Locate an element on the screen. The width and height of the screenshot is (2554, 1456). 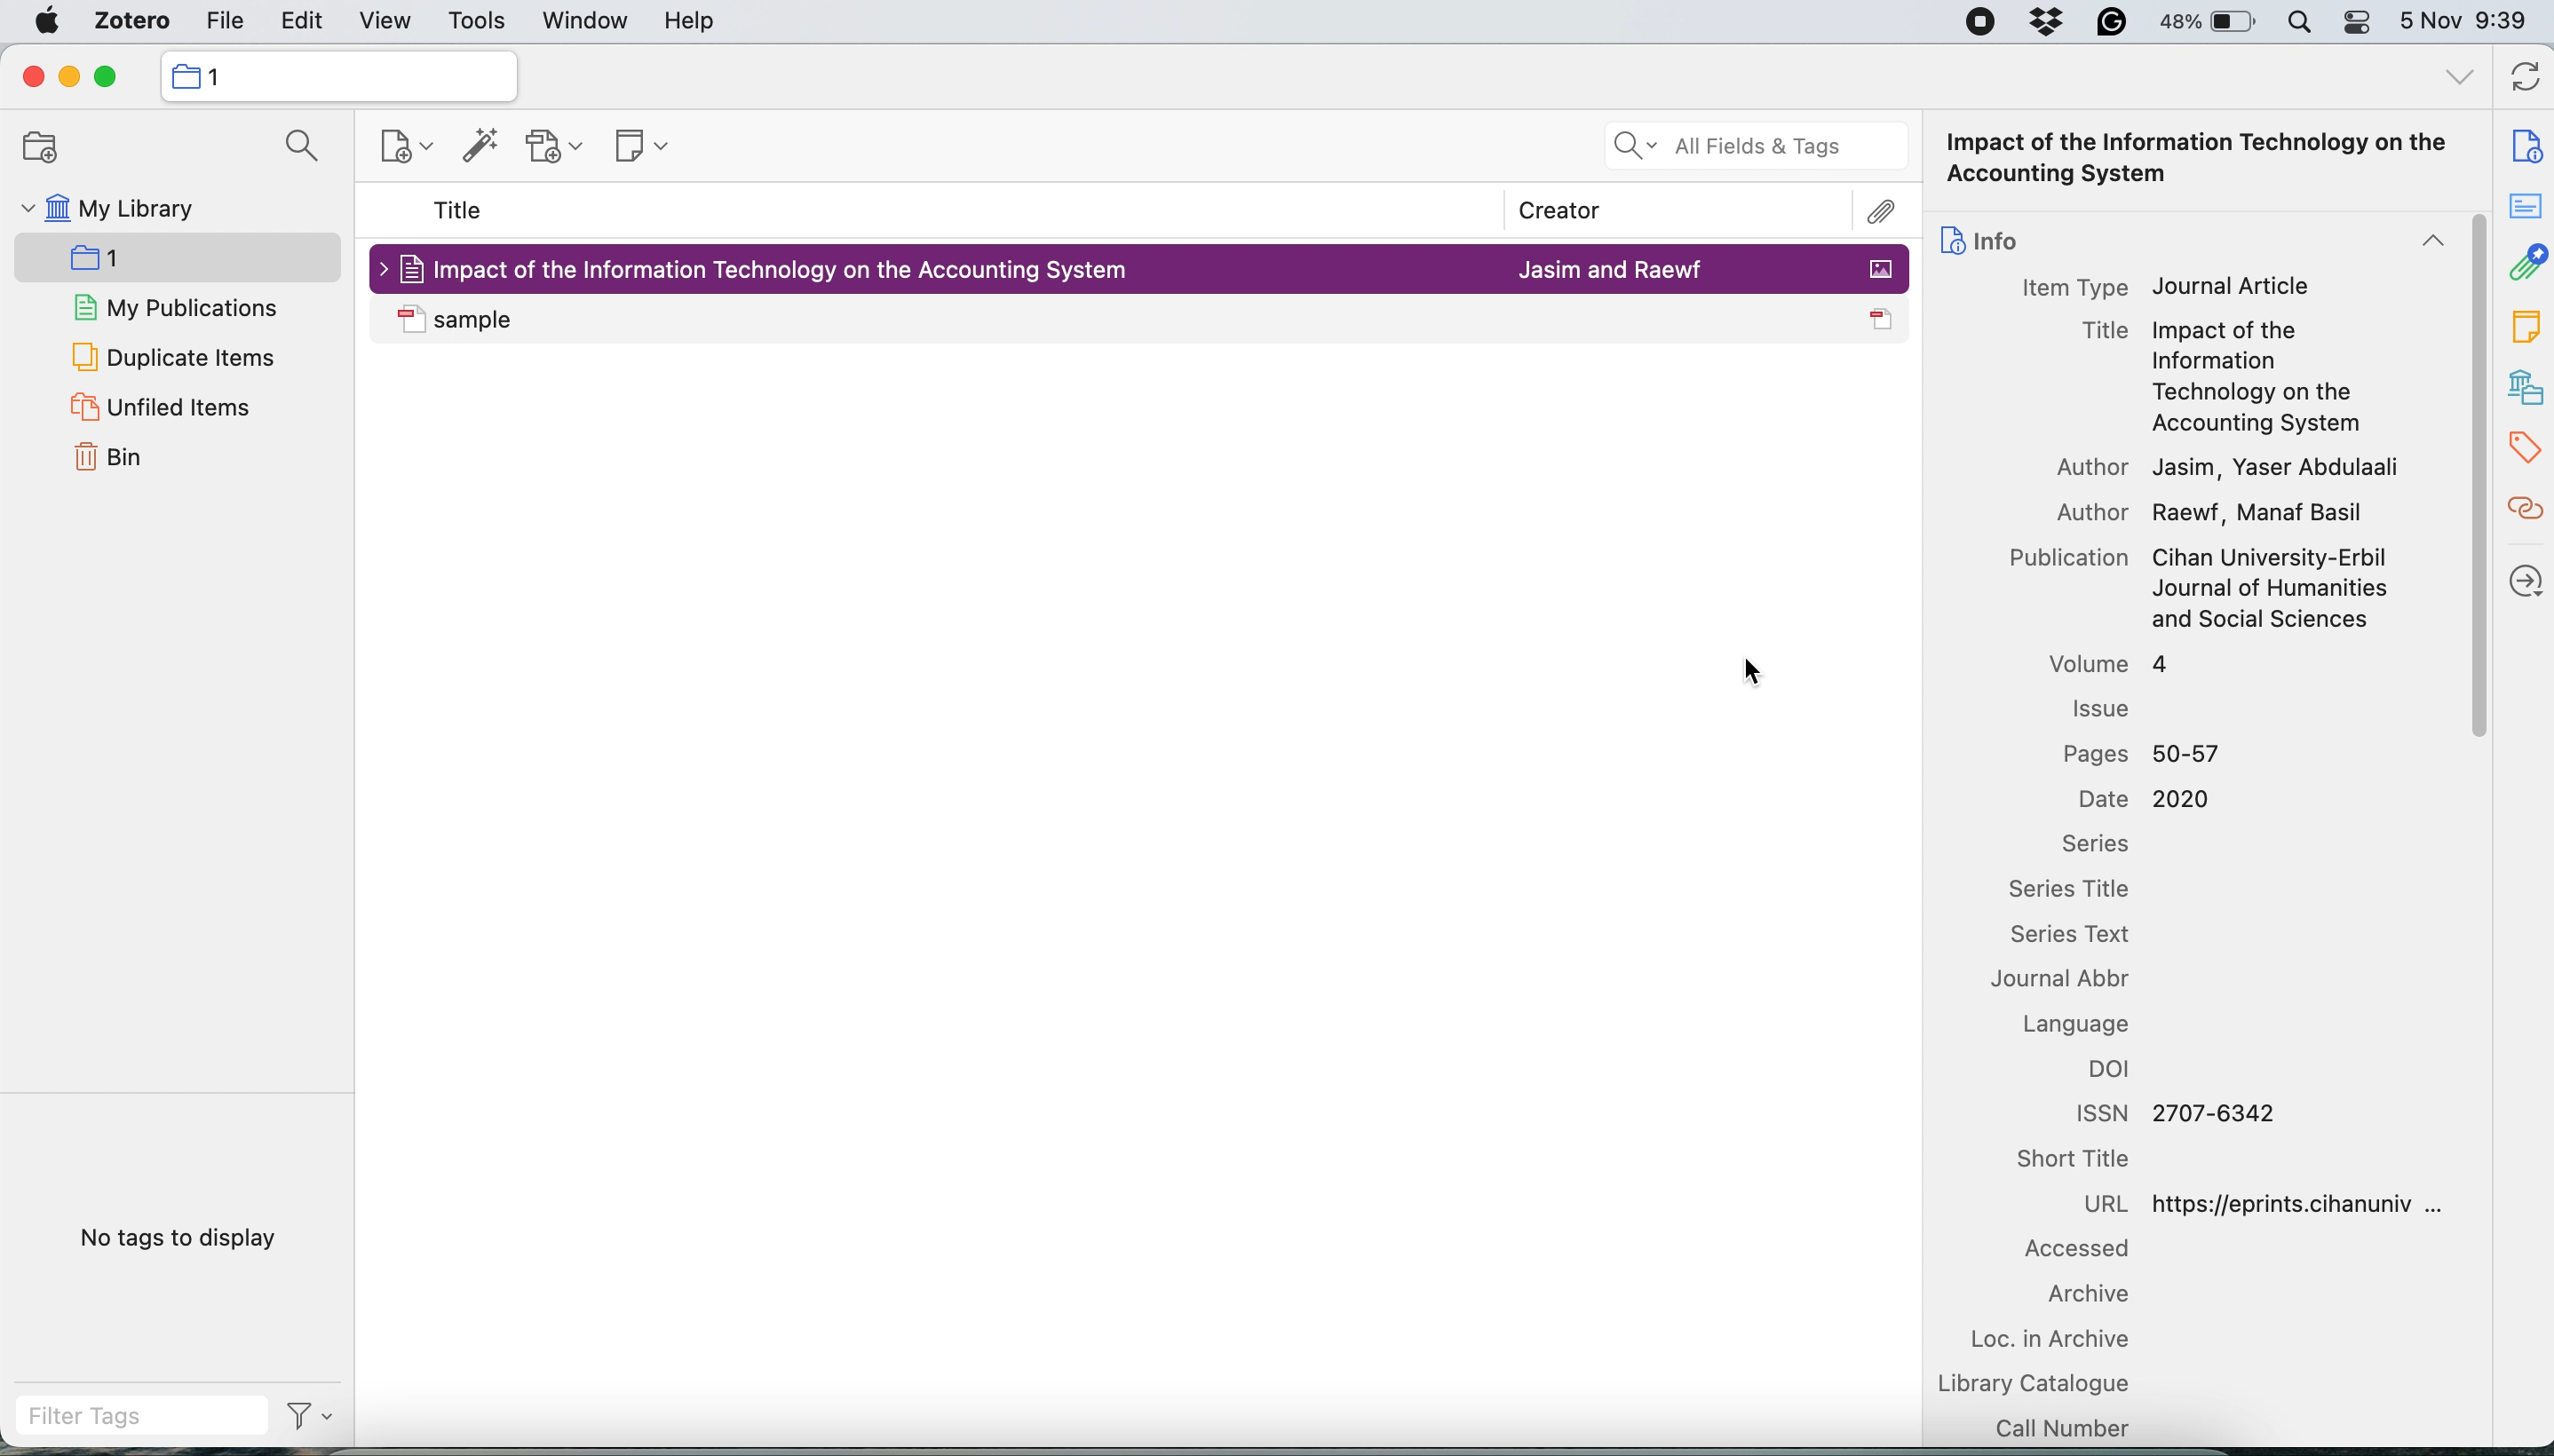
Volume 4 is located at coordinates (2111, 665).